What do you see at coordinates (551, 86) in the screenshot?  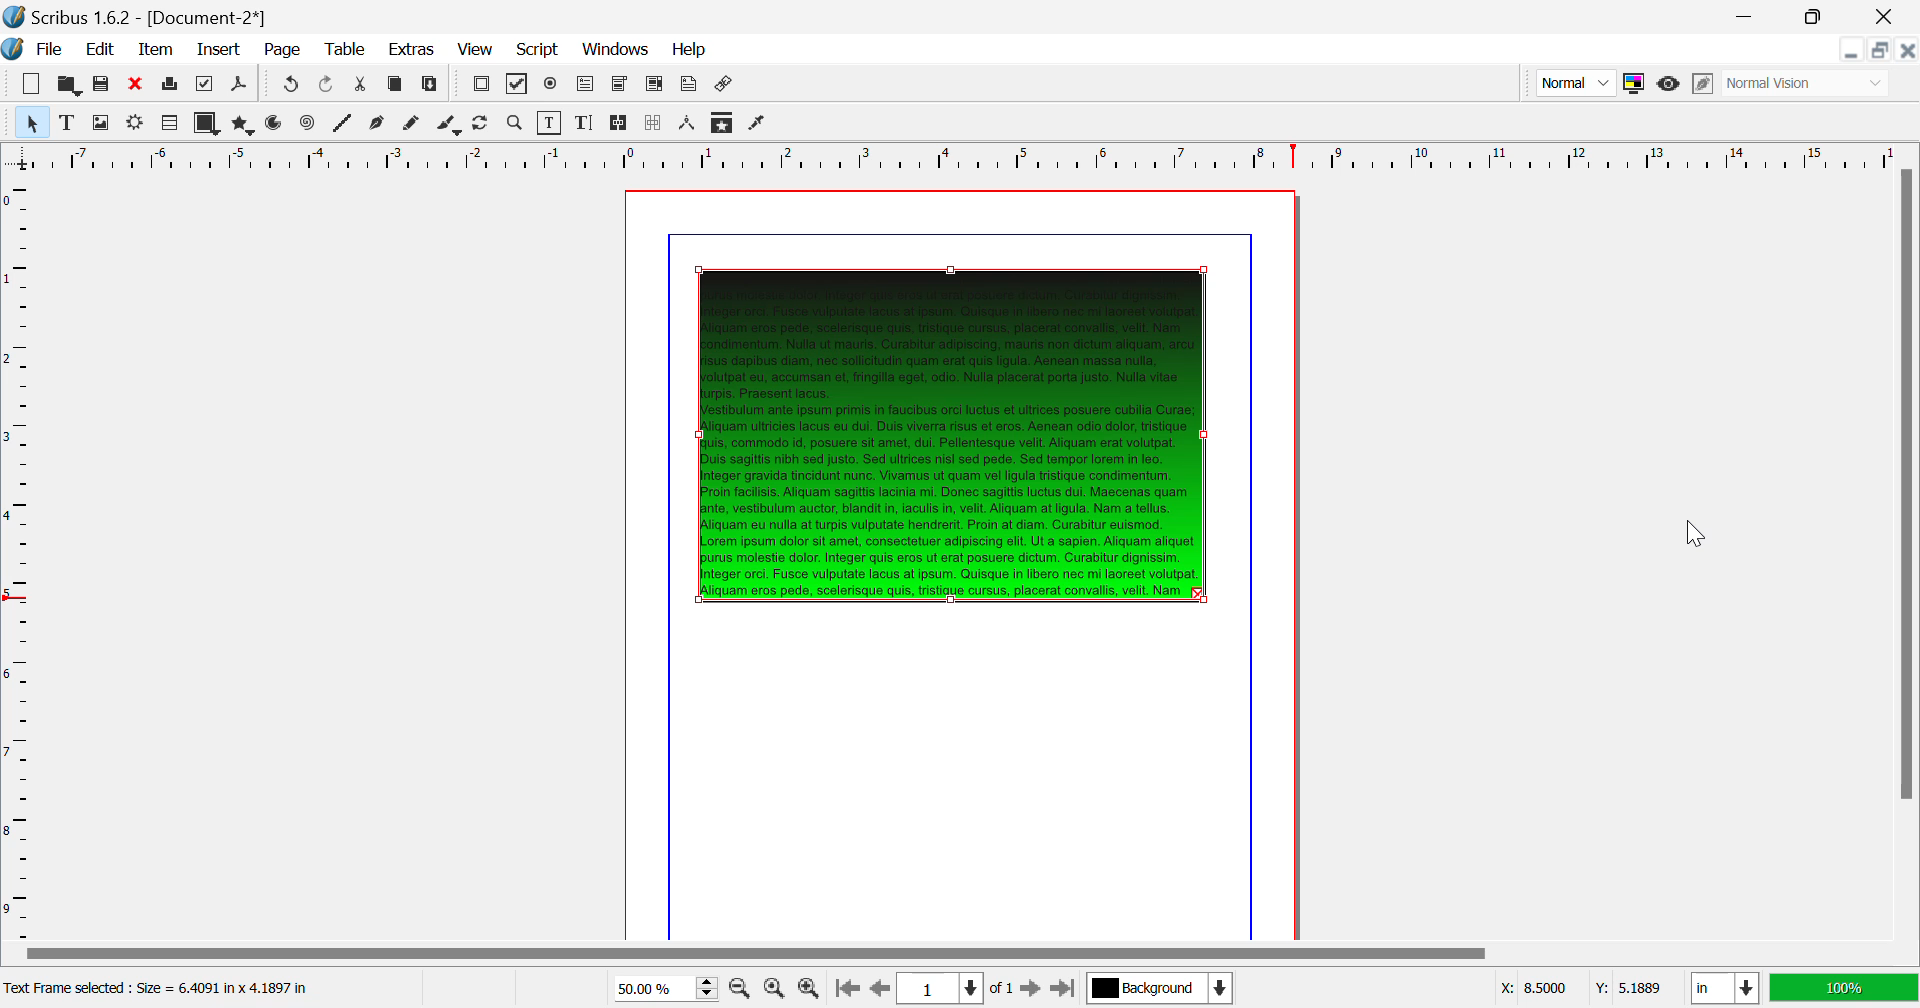 I see `Pdf Radio Button` at bounding box center [551, 86].